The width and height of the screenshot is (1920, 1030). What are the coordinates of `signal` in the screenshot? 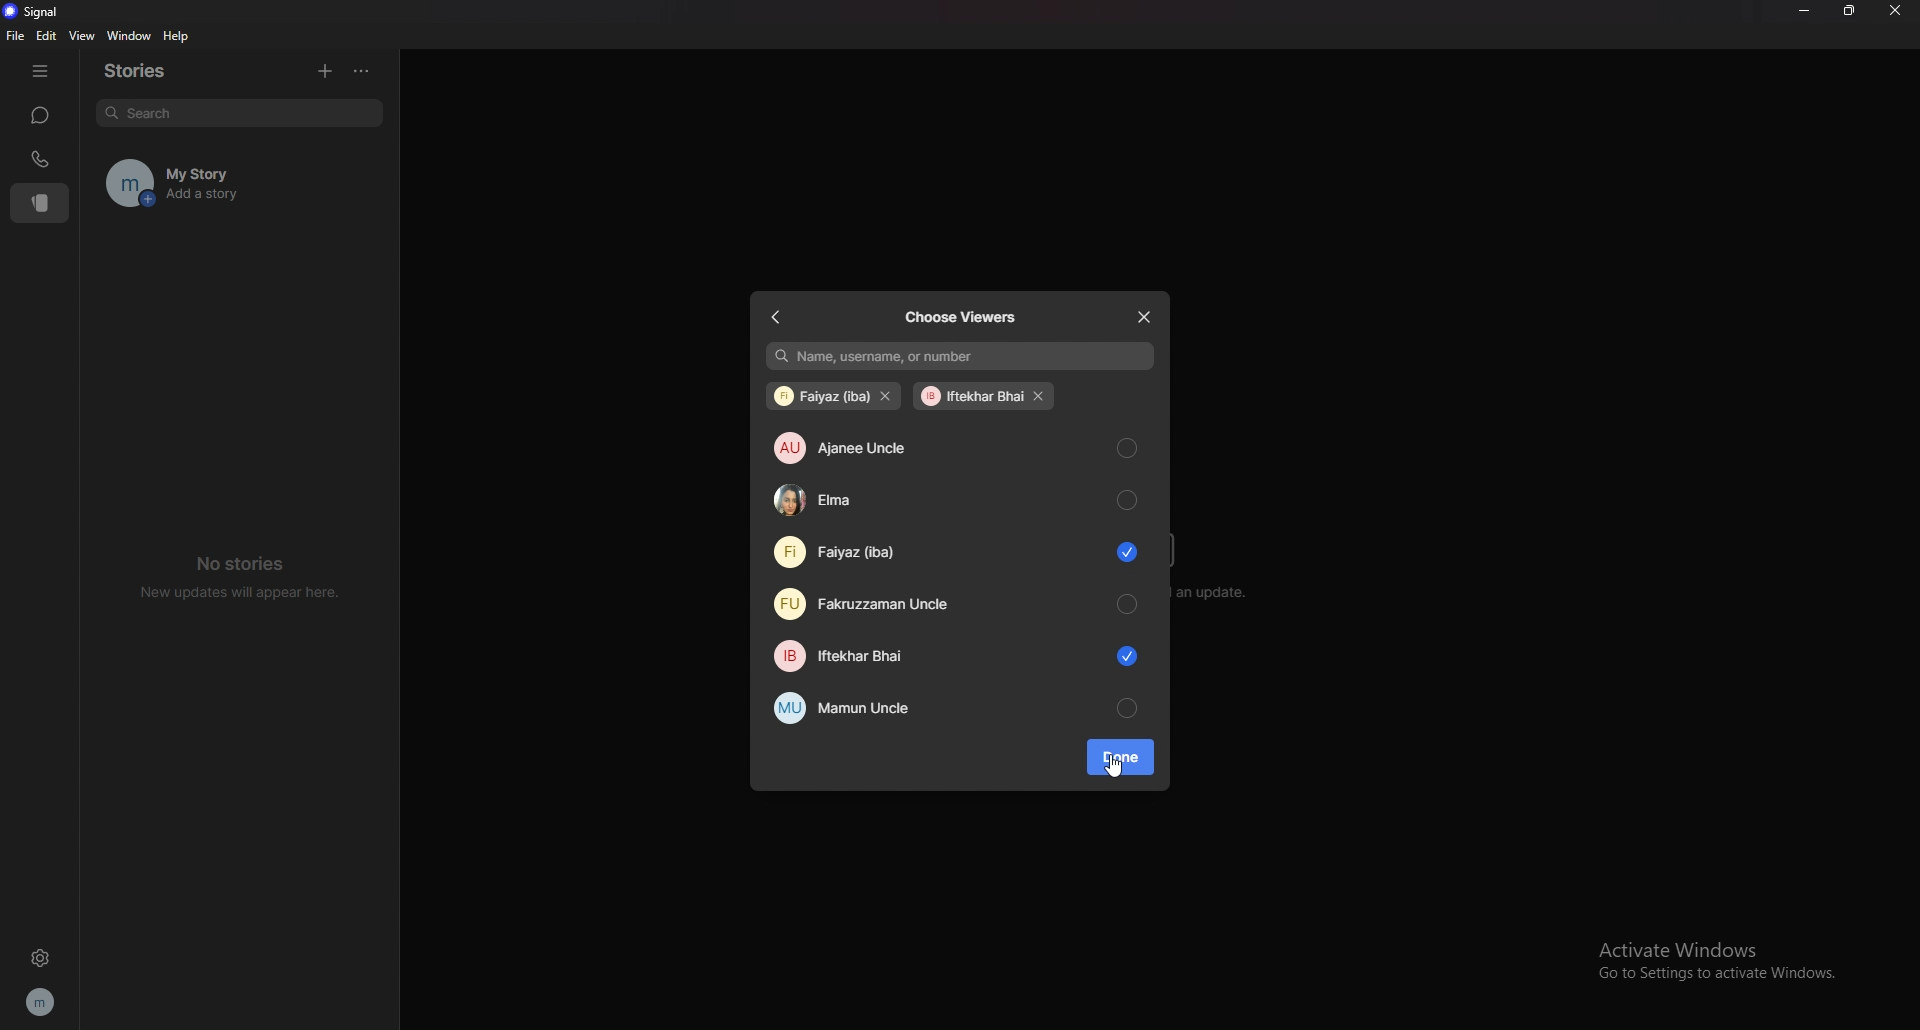 It's located at (35, 12).